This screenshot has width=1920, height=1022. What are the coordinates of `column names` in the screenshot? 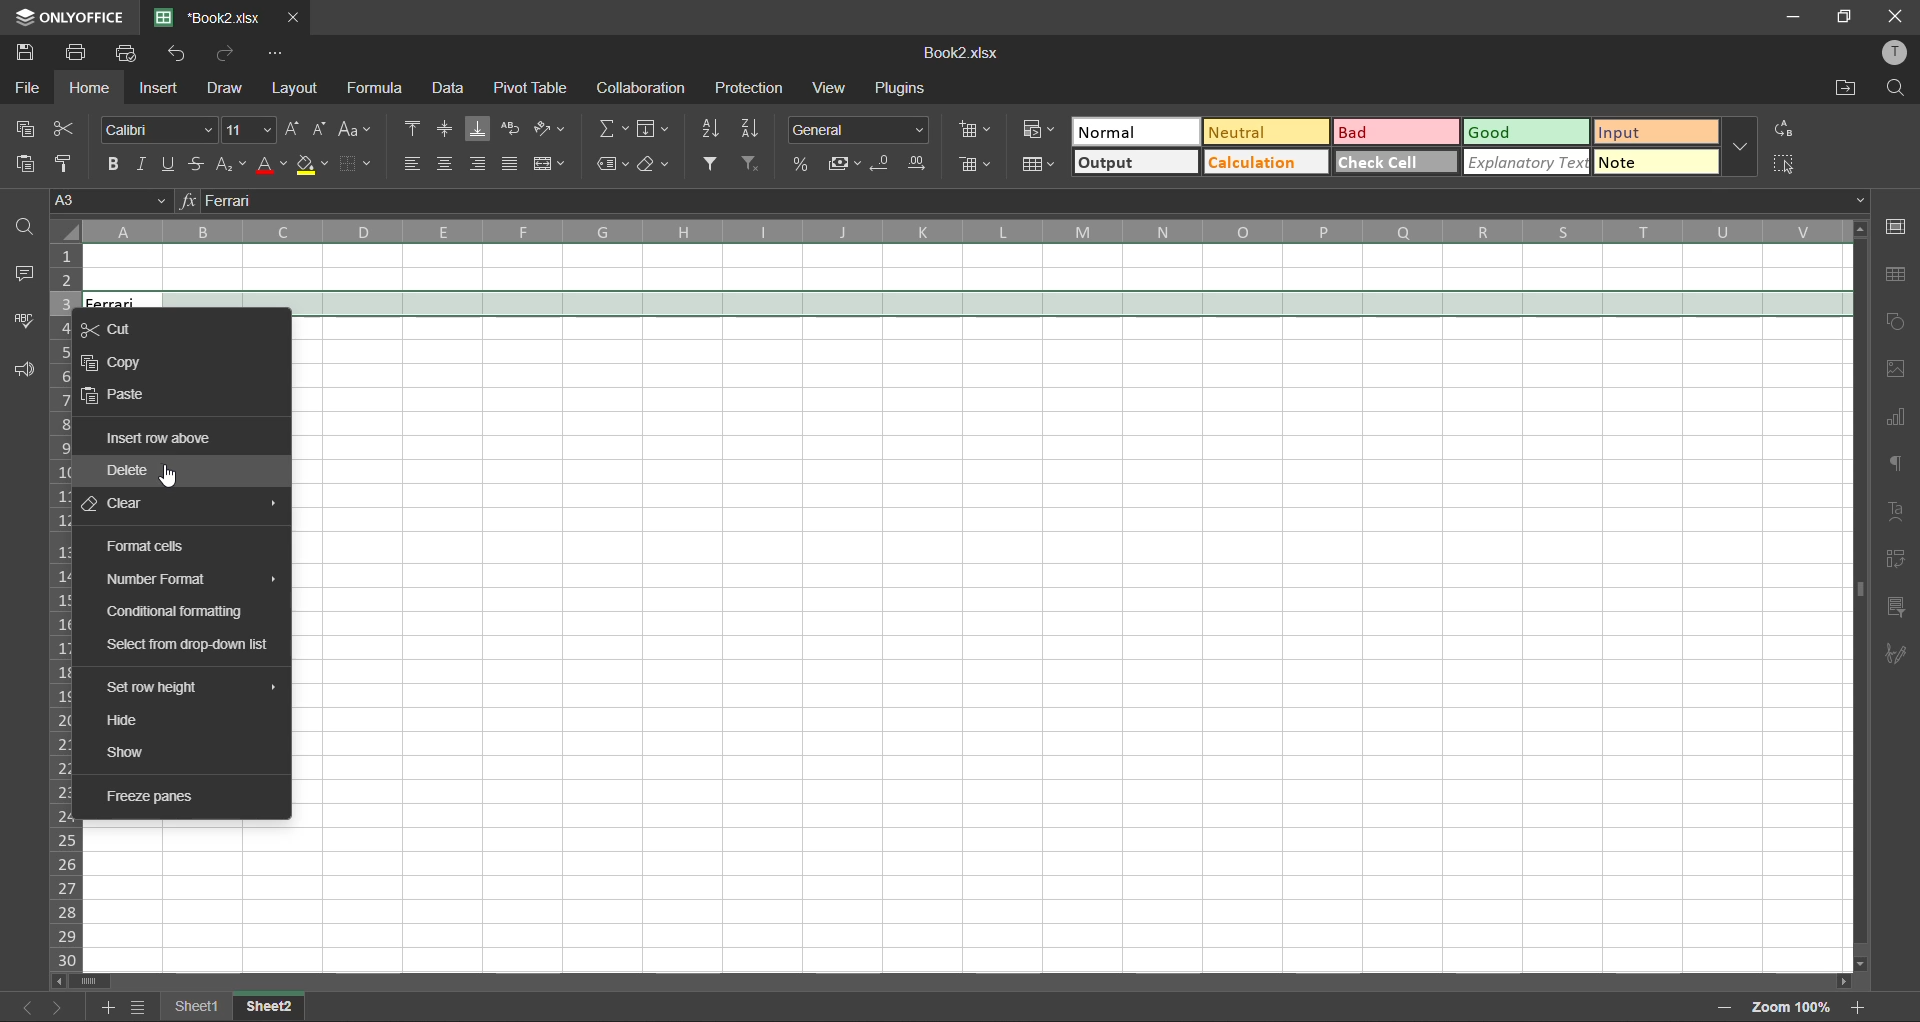 It's located at (966, 231).